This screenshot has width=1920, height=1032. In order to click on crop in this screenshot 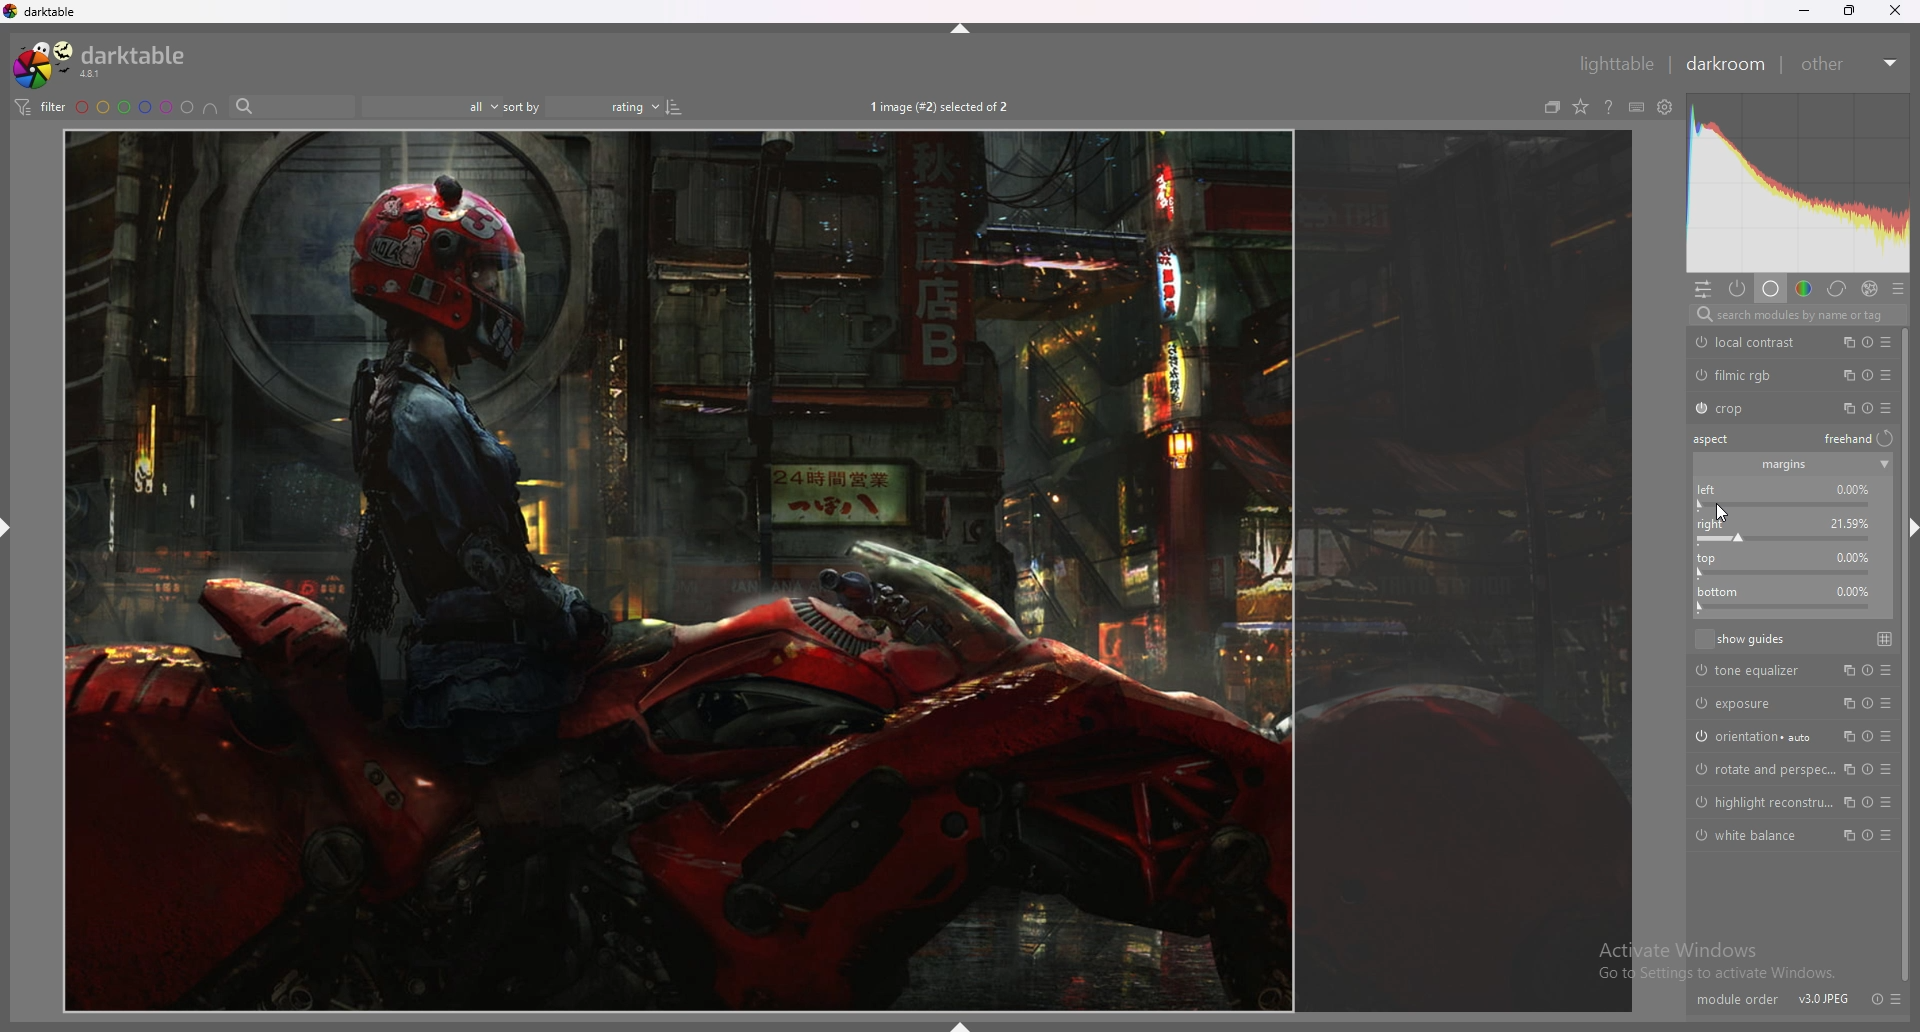, I will do `click(1752, 409)`.